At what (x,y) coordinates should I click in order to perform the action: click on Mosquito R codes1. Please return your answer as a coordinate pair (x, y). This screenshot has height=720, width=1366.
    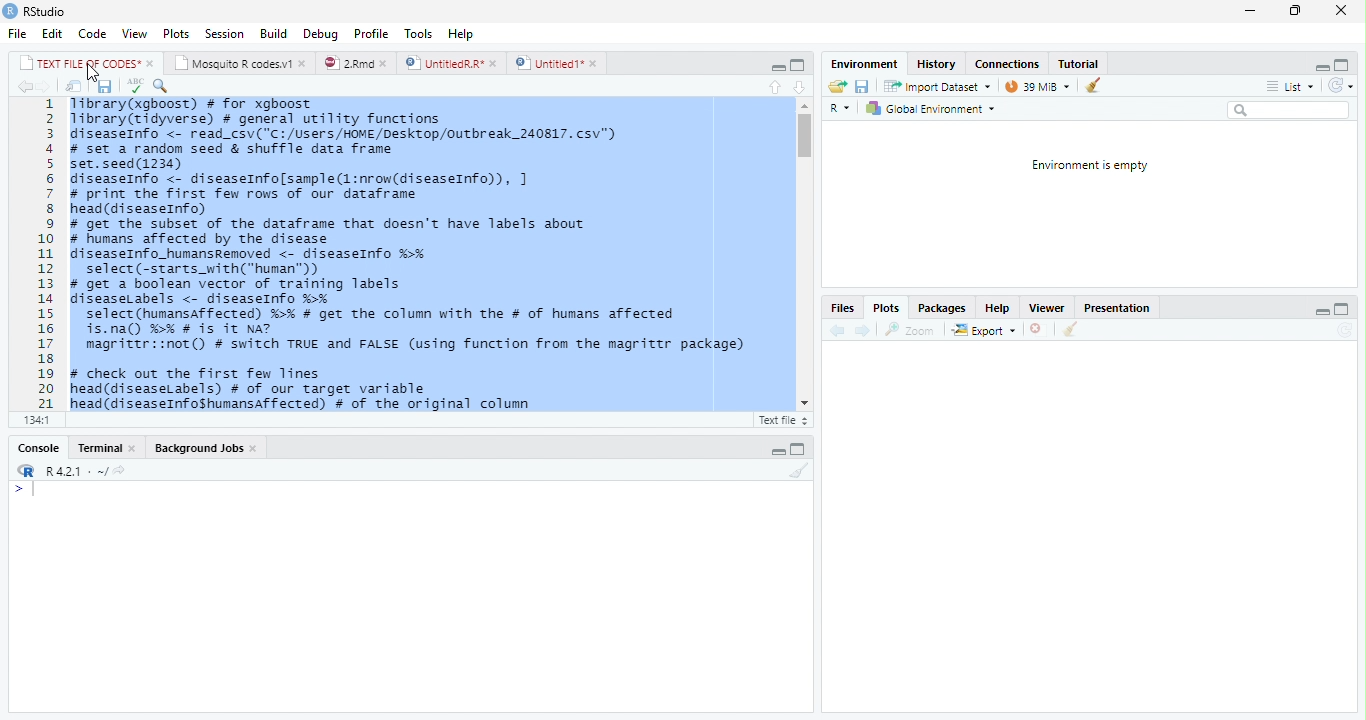
    Looking at the image, I should click on (241, 63).